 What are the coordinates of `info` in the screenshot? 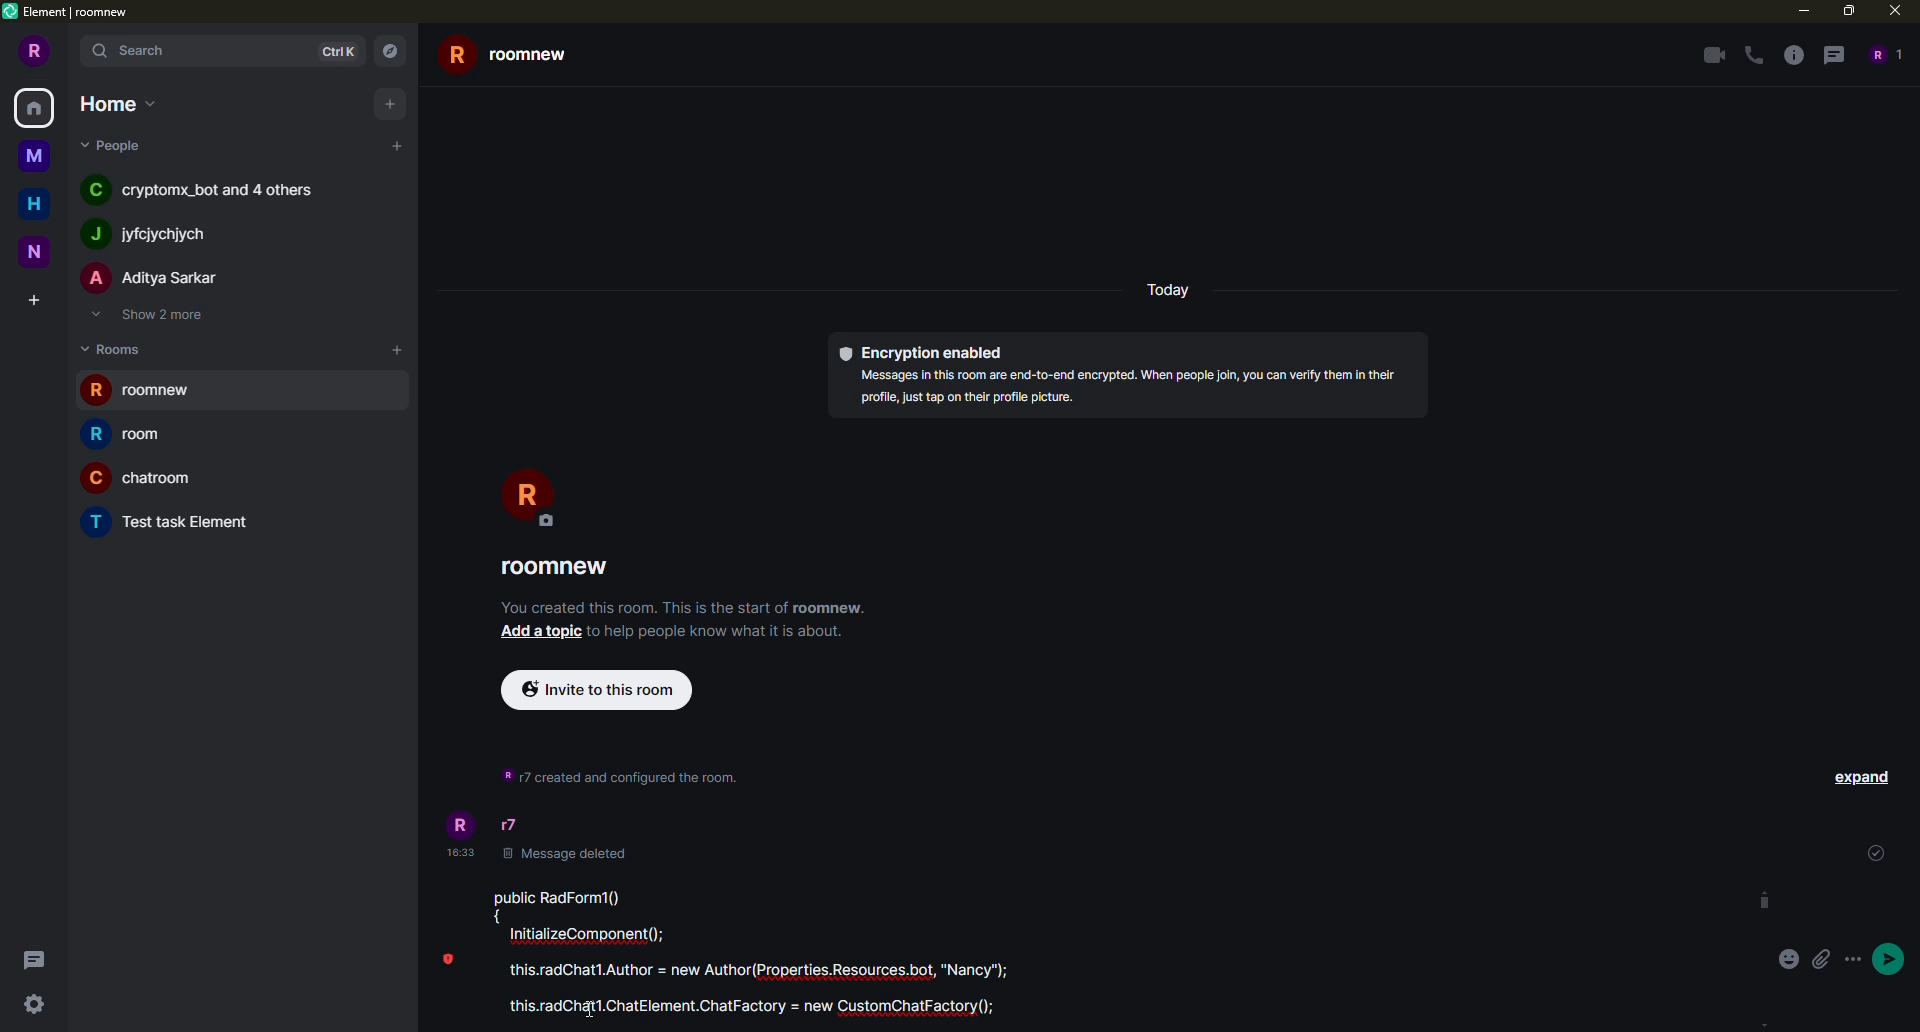 It's located at (679, 605).